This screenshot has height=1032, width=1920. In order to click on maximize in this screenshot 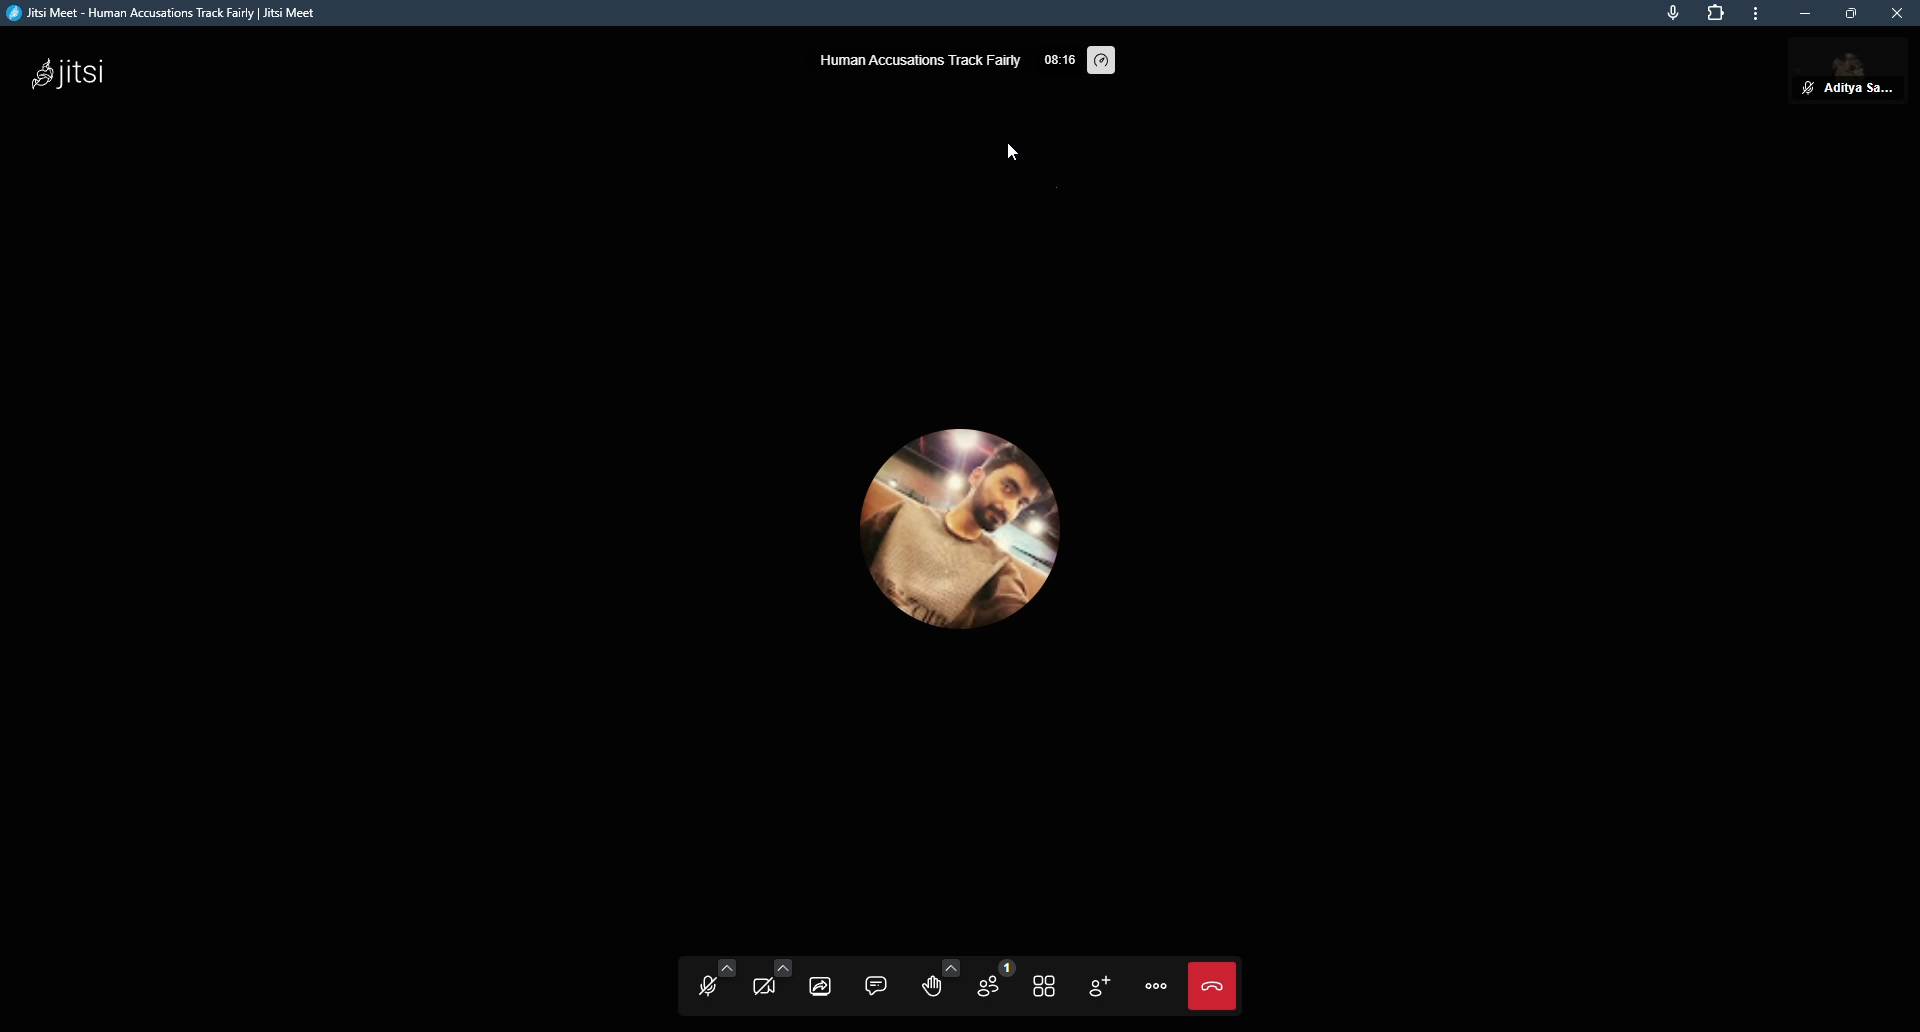, I will do `click(1851, 13)`.